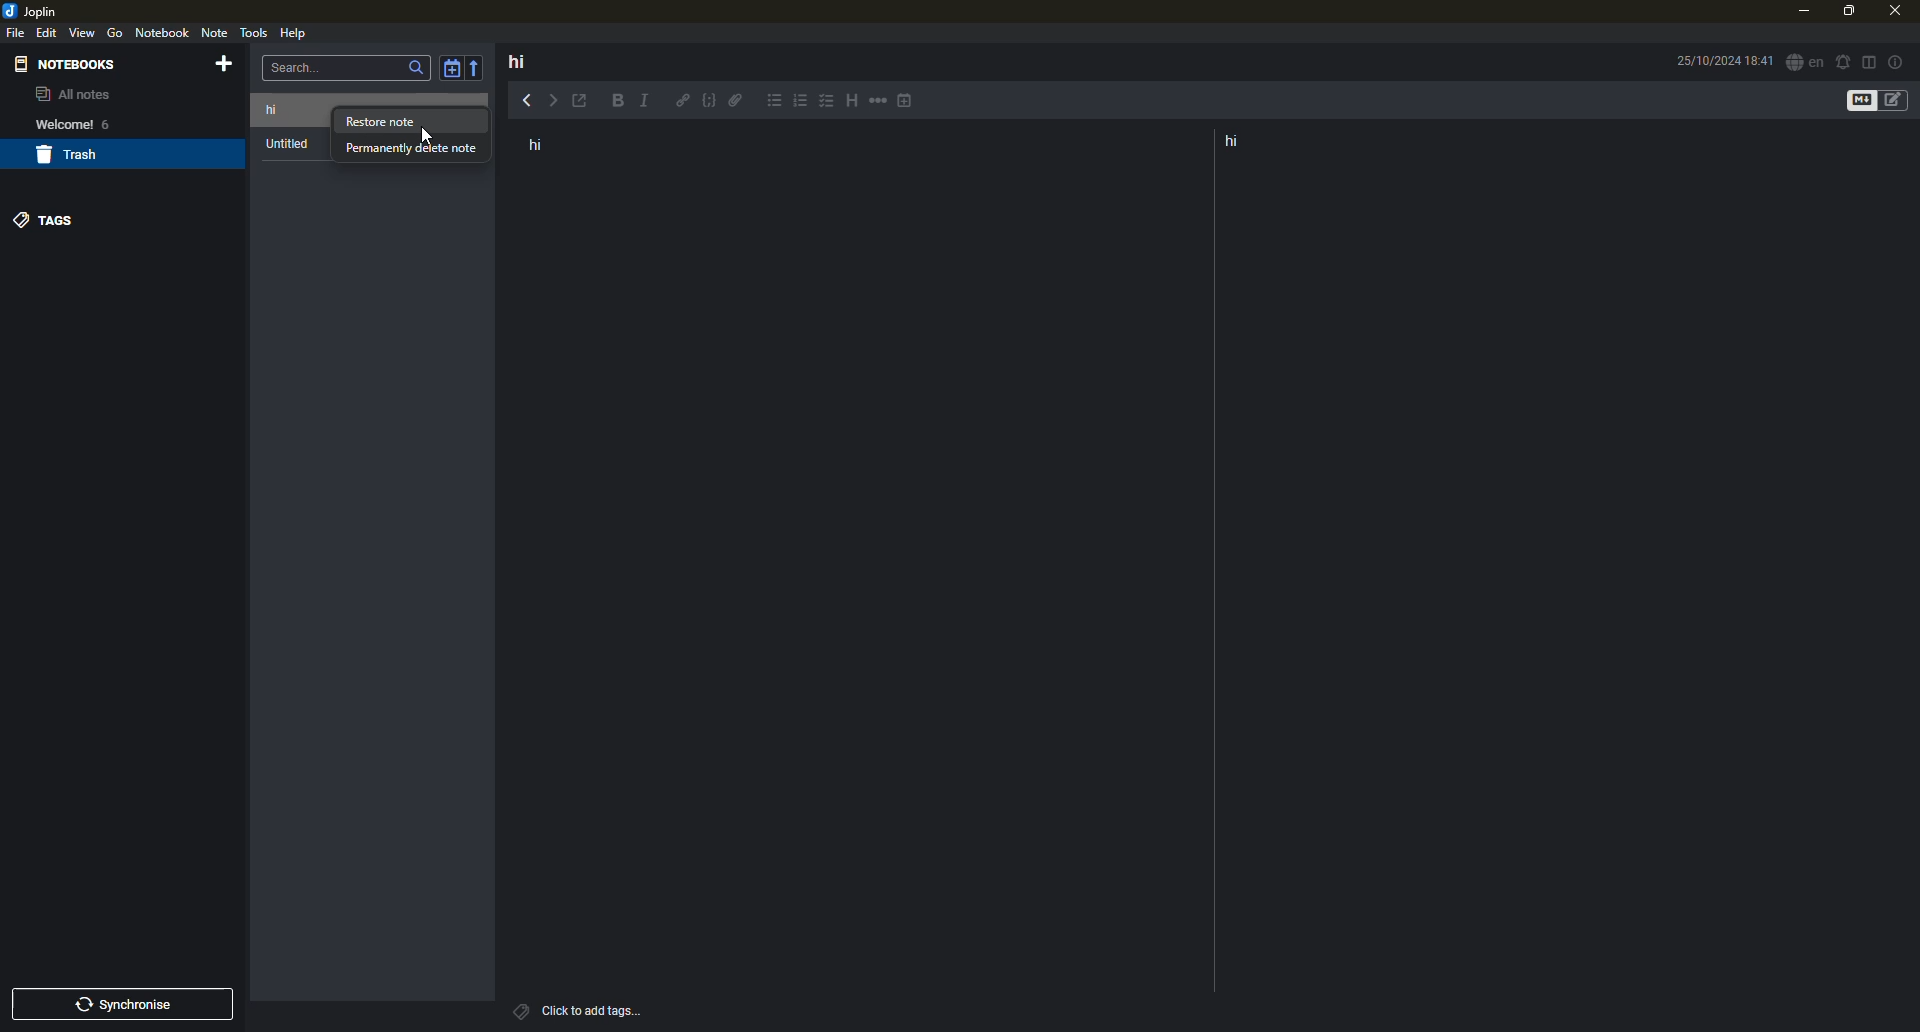 The height and width of the screenshot is (1032, 1920). What do you see at coordinates (544, 146) in the screenshot?
I see `hi` at bounding box center [544, 146].